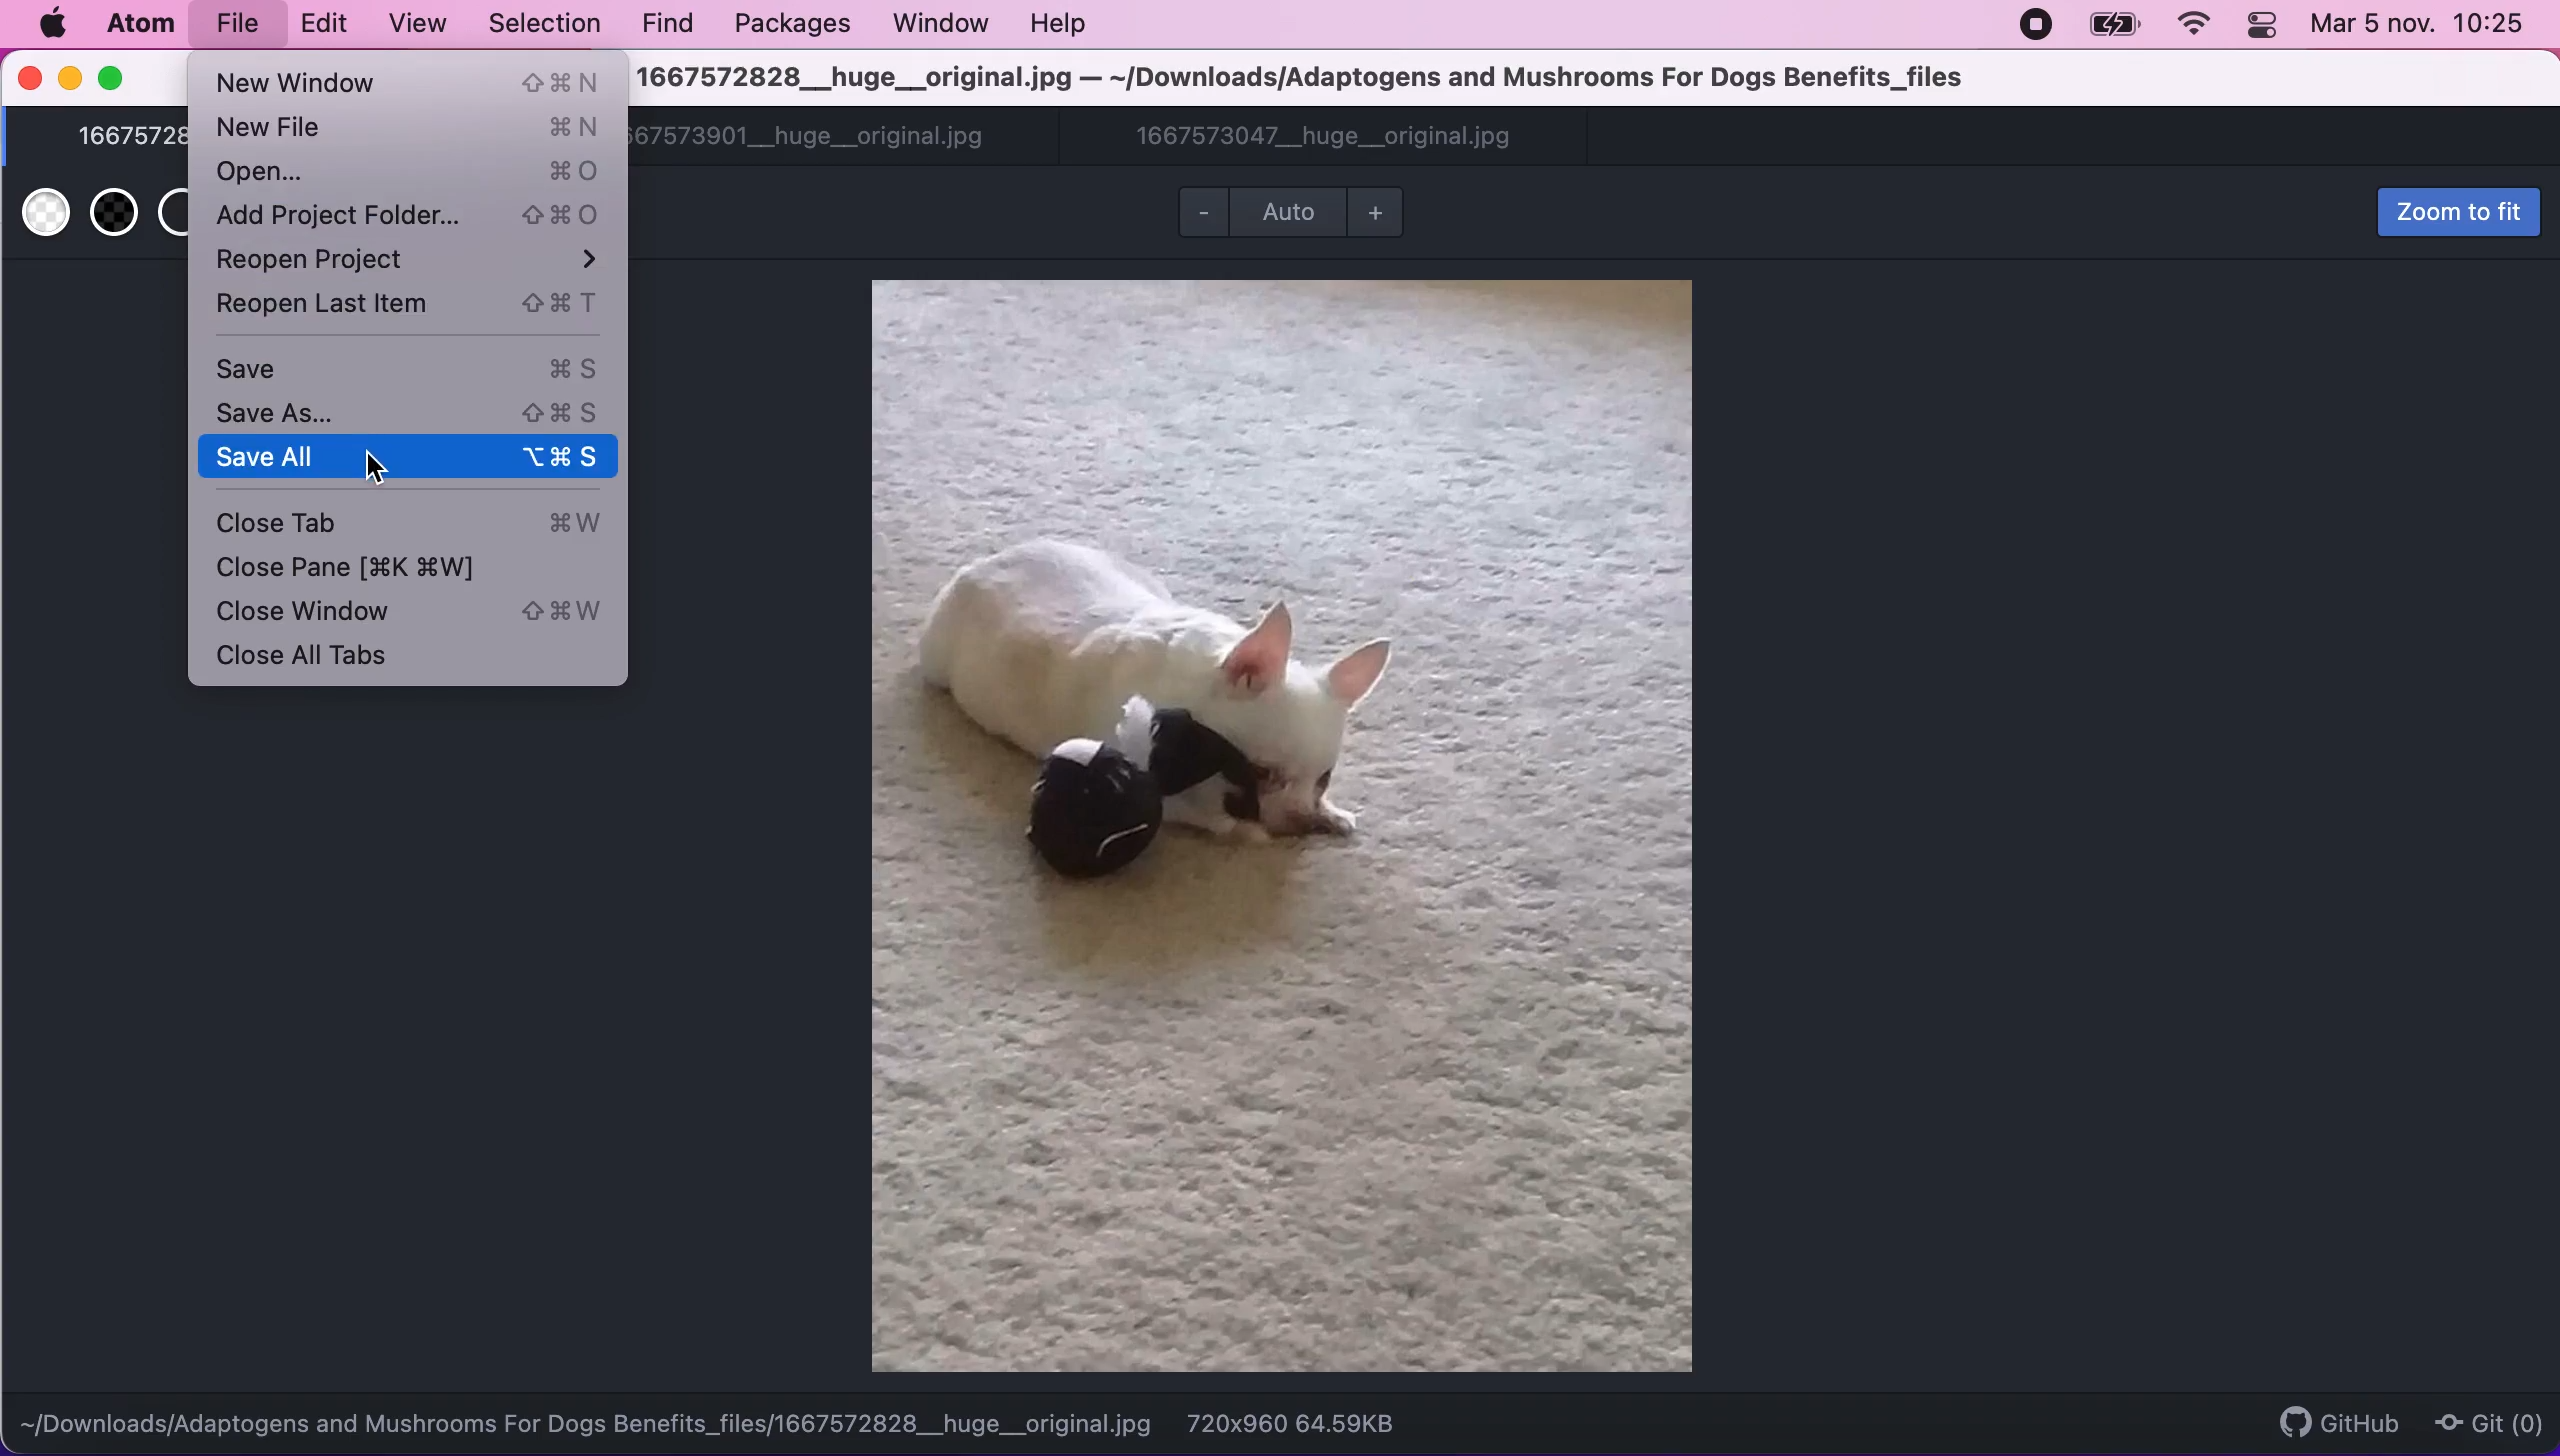 Image resolution: width=2560 pixels, height=1456 pixels. I want to click on Auto, so click(1288, 214).